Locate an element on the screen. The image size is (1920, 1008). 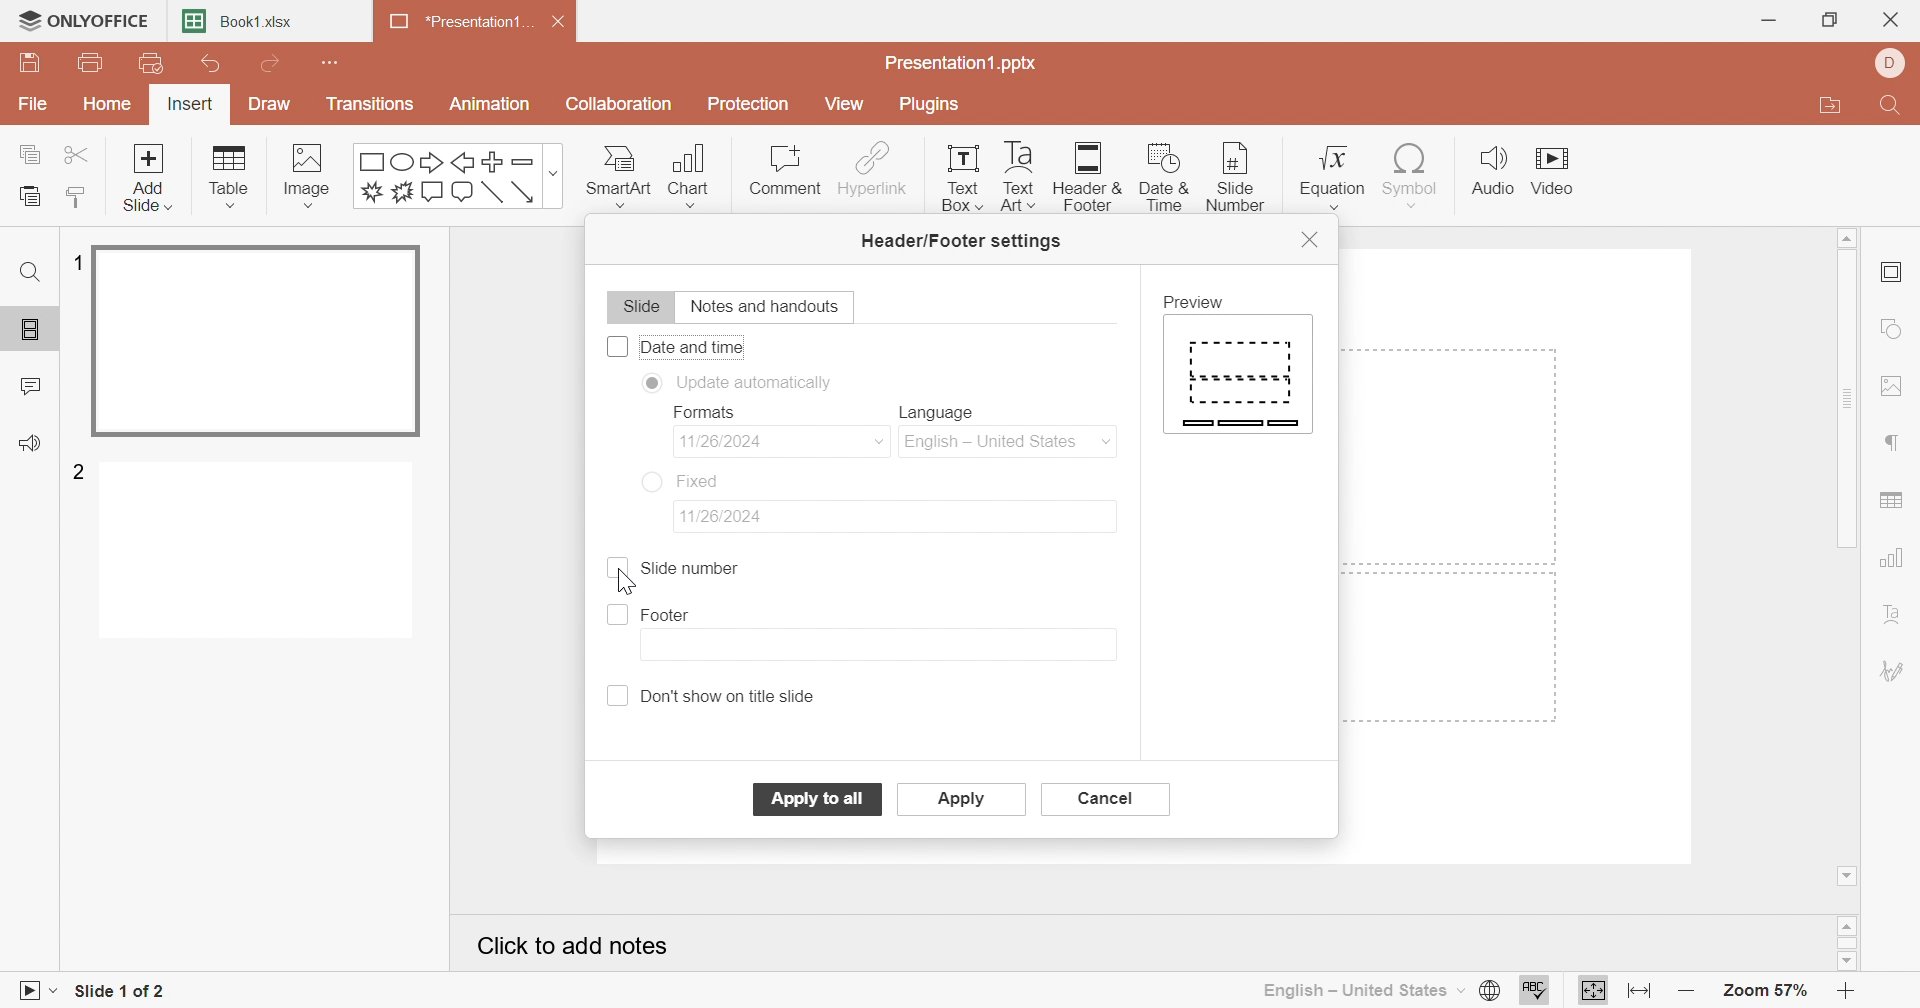
11/26/2024 is located at coordinates (739, 440).